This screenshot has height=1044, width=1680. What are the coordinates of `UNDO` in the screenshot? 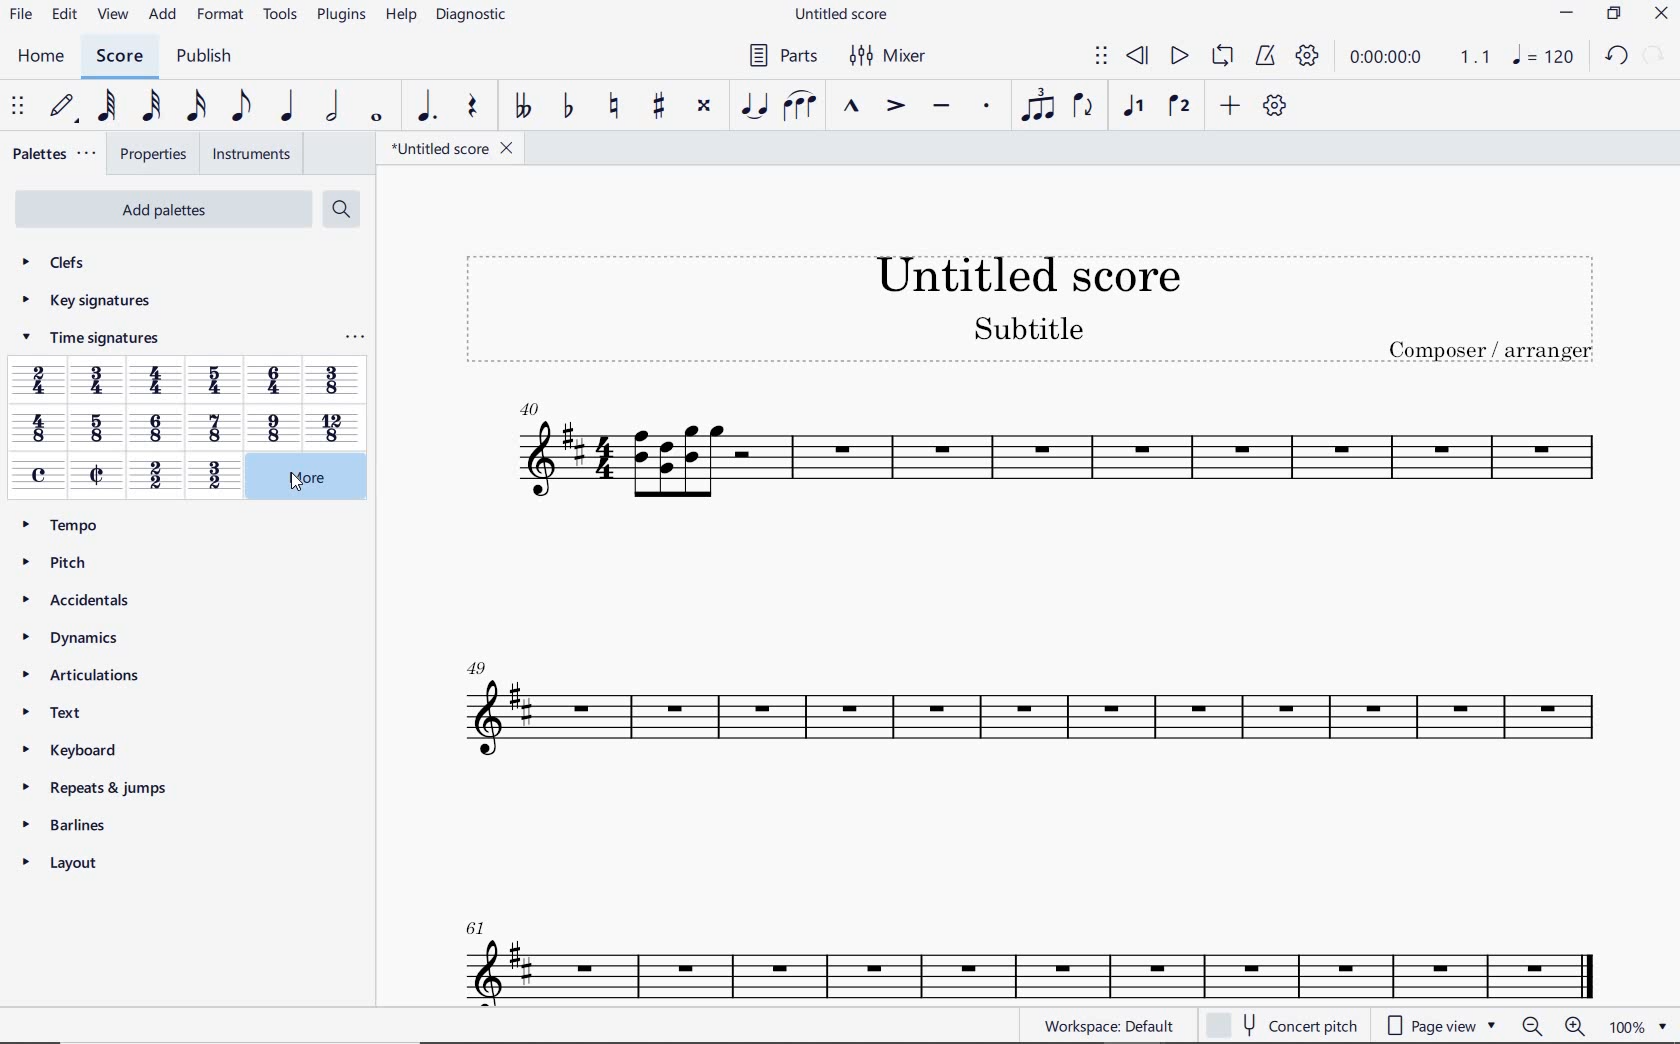 It's located at (1614, 54).